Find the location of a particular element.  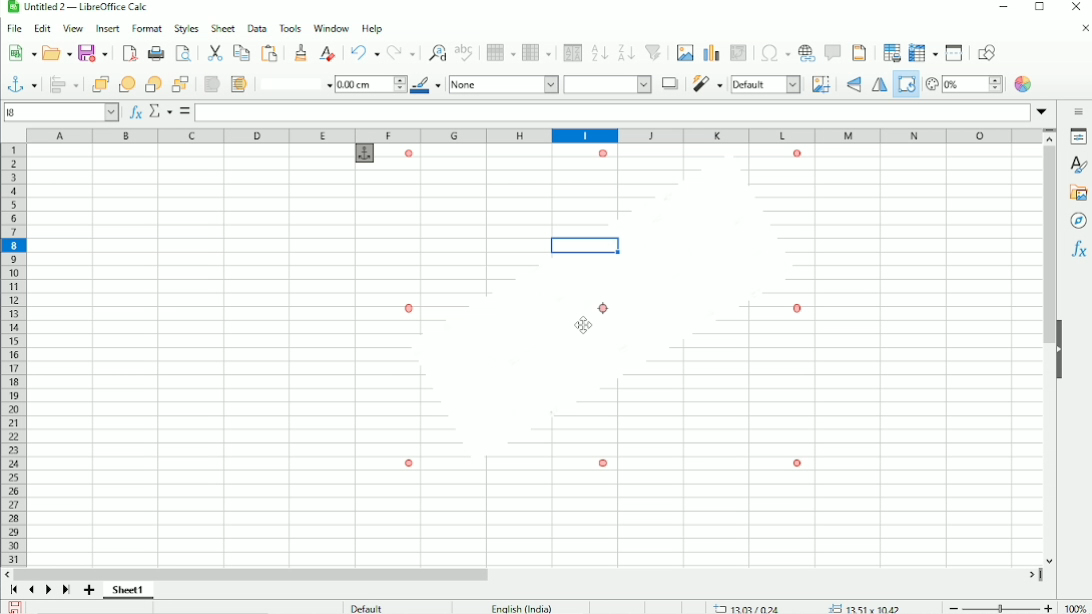

Styles is located at coordinates (185, 28).